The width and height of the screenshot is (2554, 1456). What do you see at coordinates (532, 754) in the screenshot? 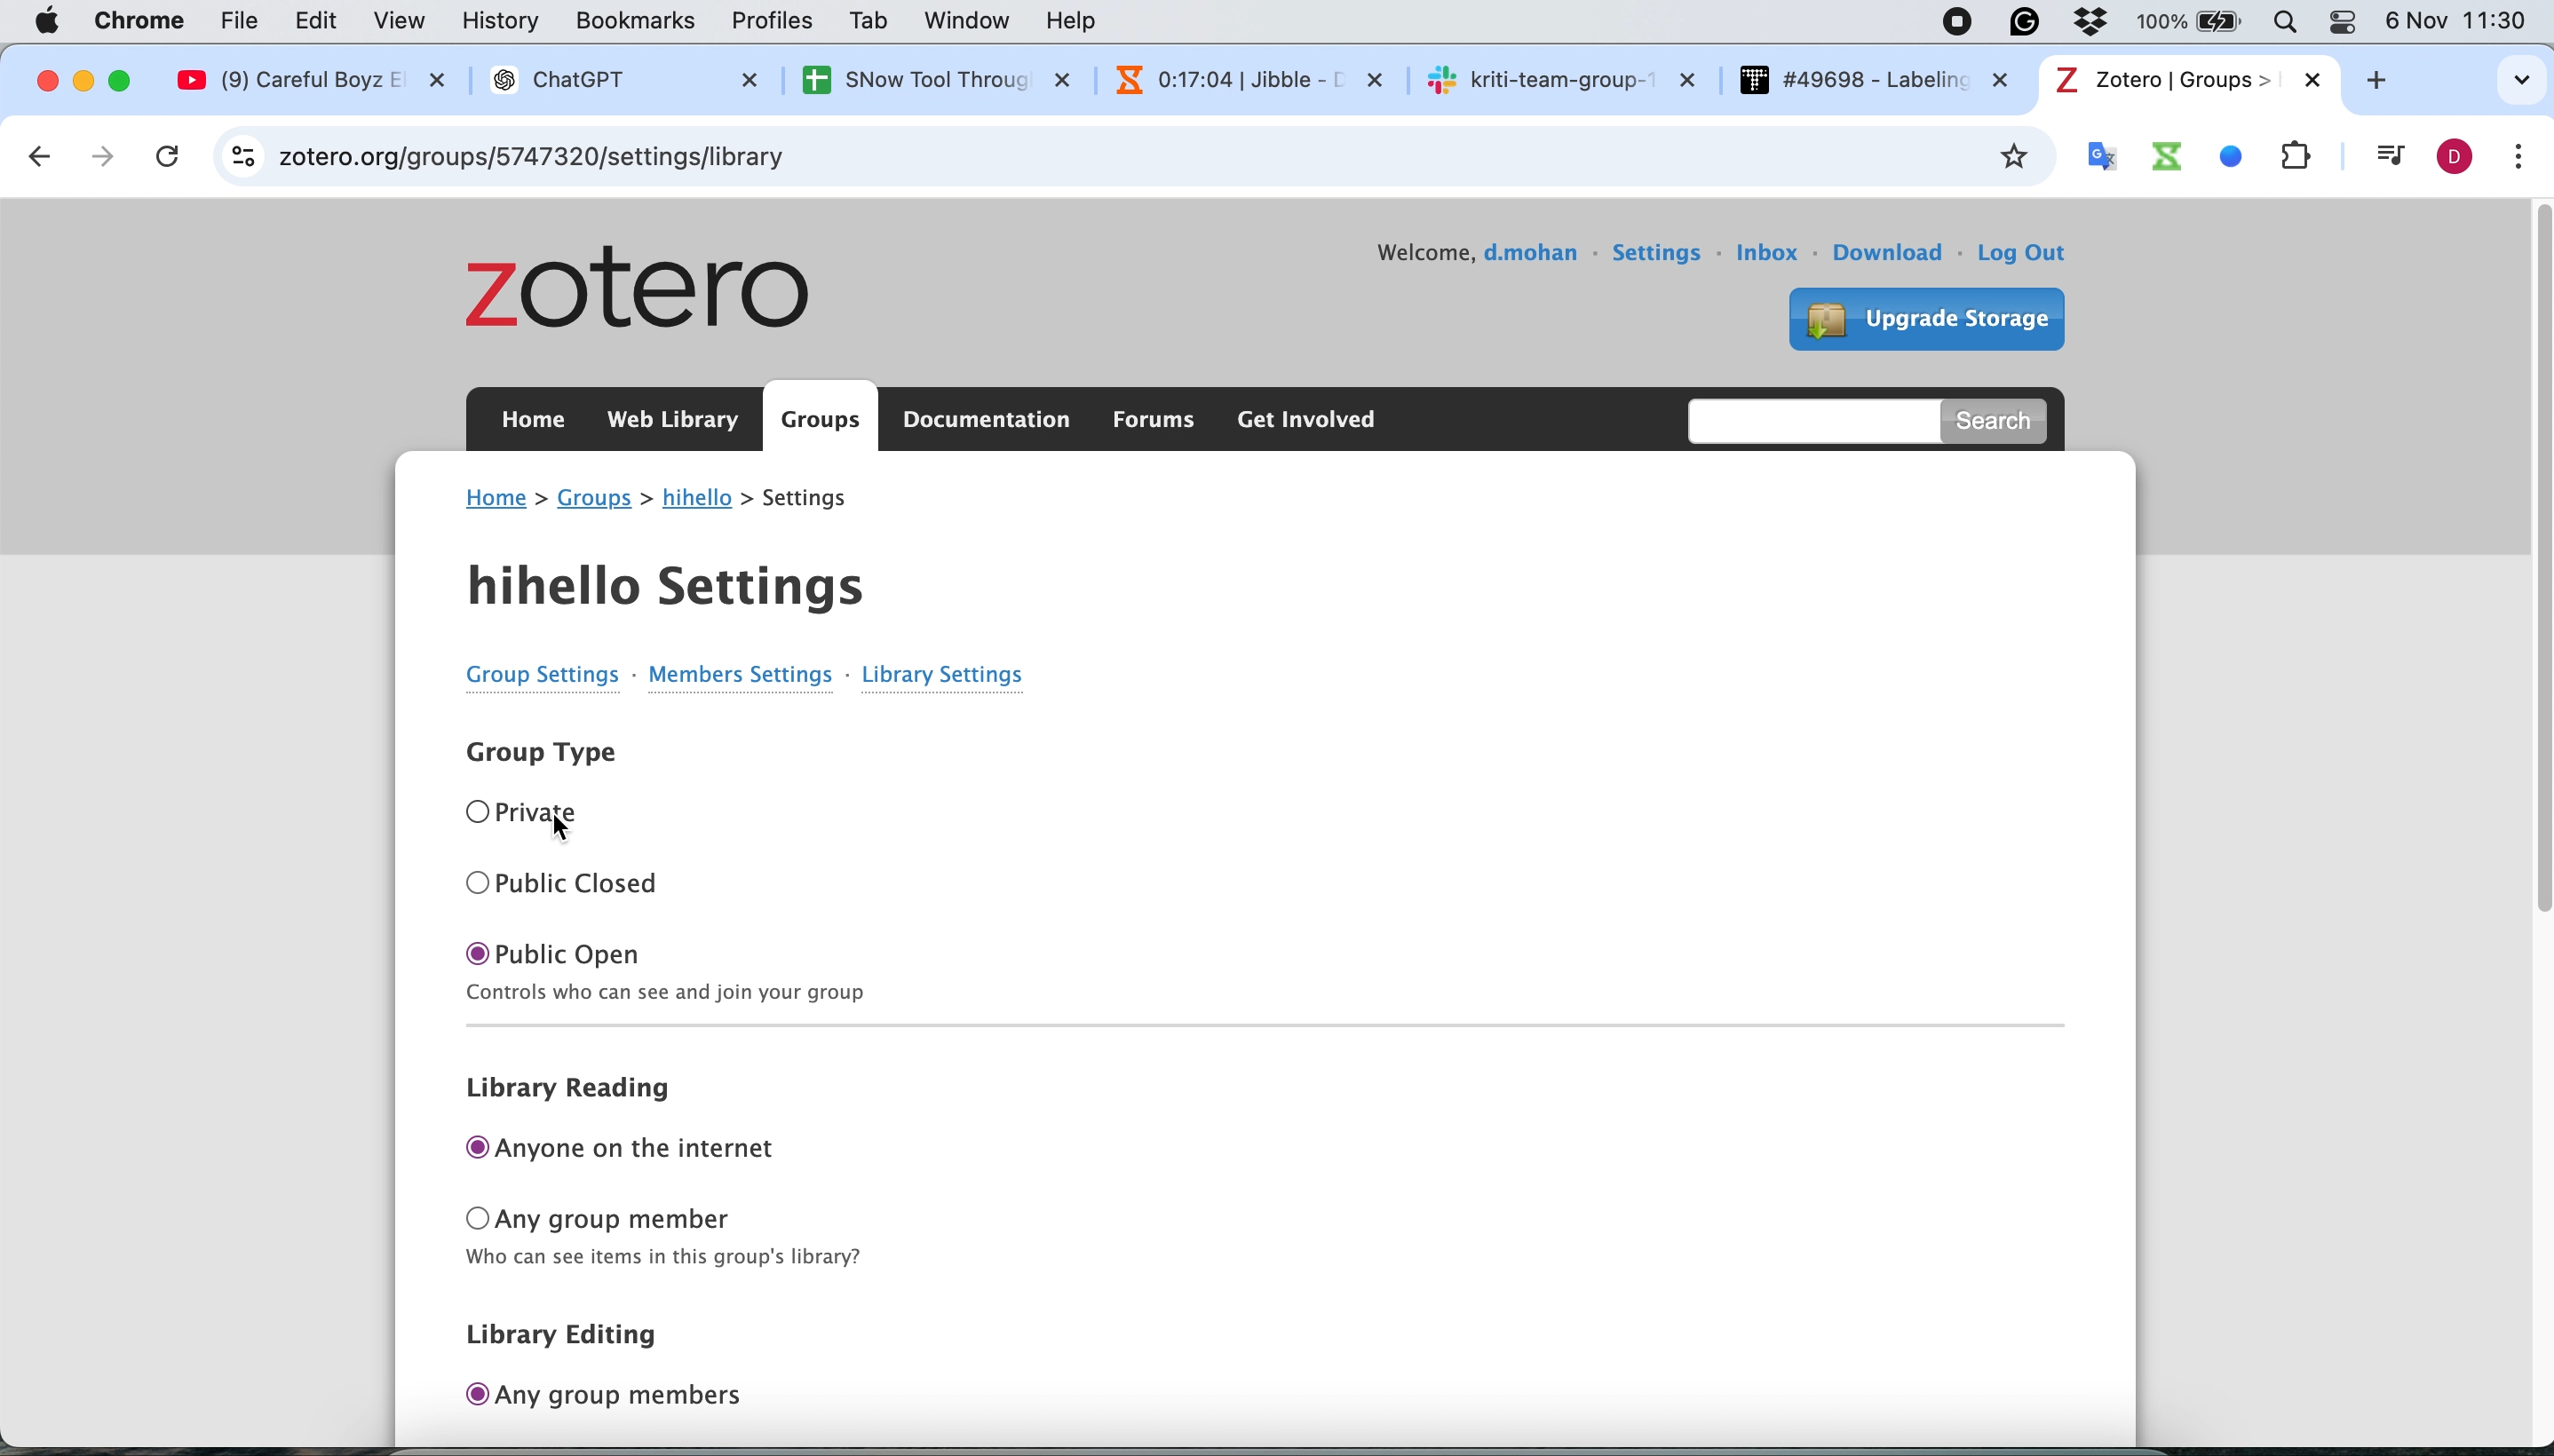
I see `Group Type` at bounding box center [532, 754].